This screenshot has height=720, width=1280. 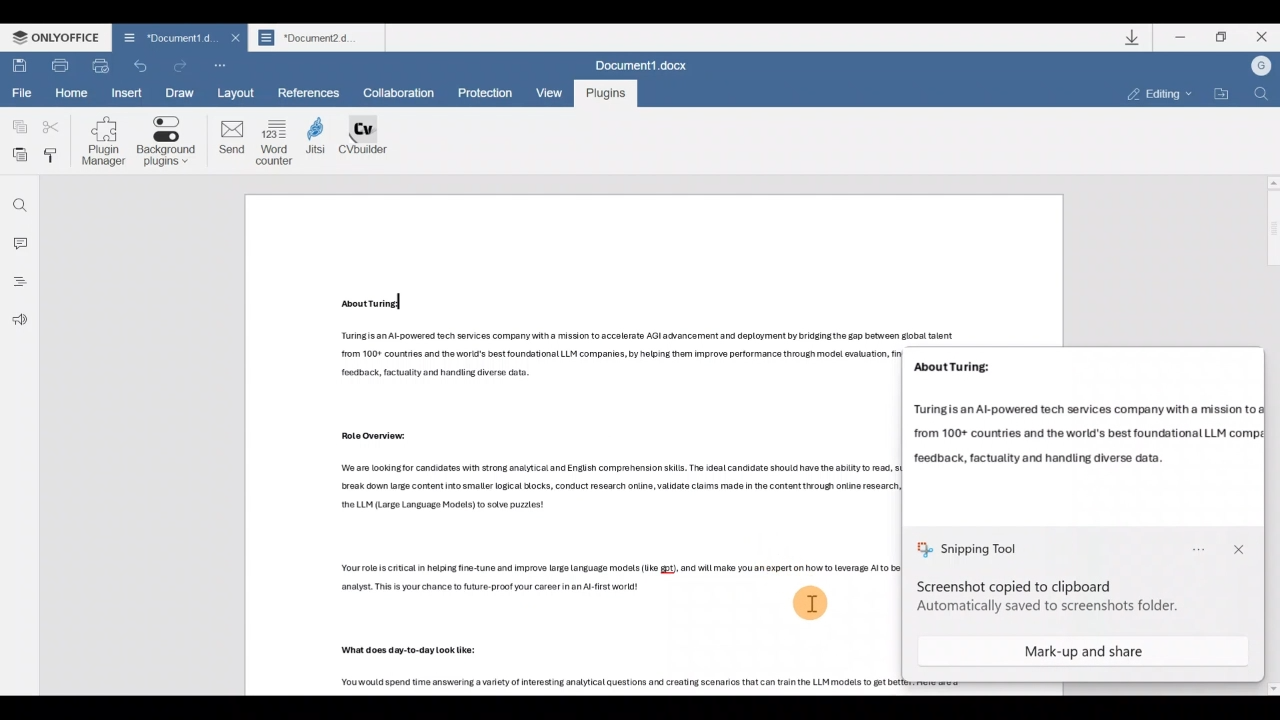 I want to click on , so click(x=614, y=490).